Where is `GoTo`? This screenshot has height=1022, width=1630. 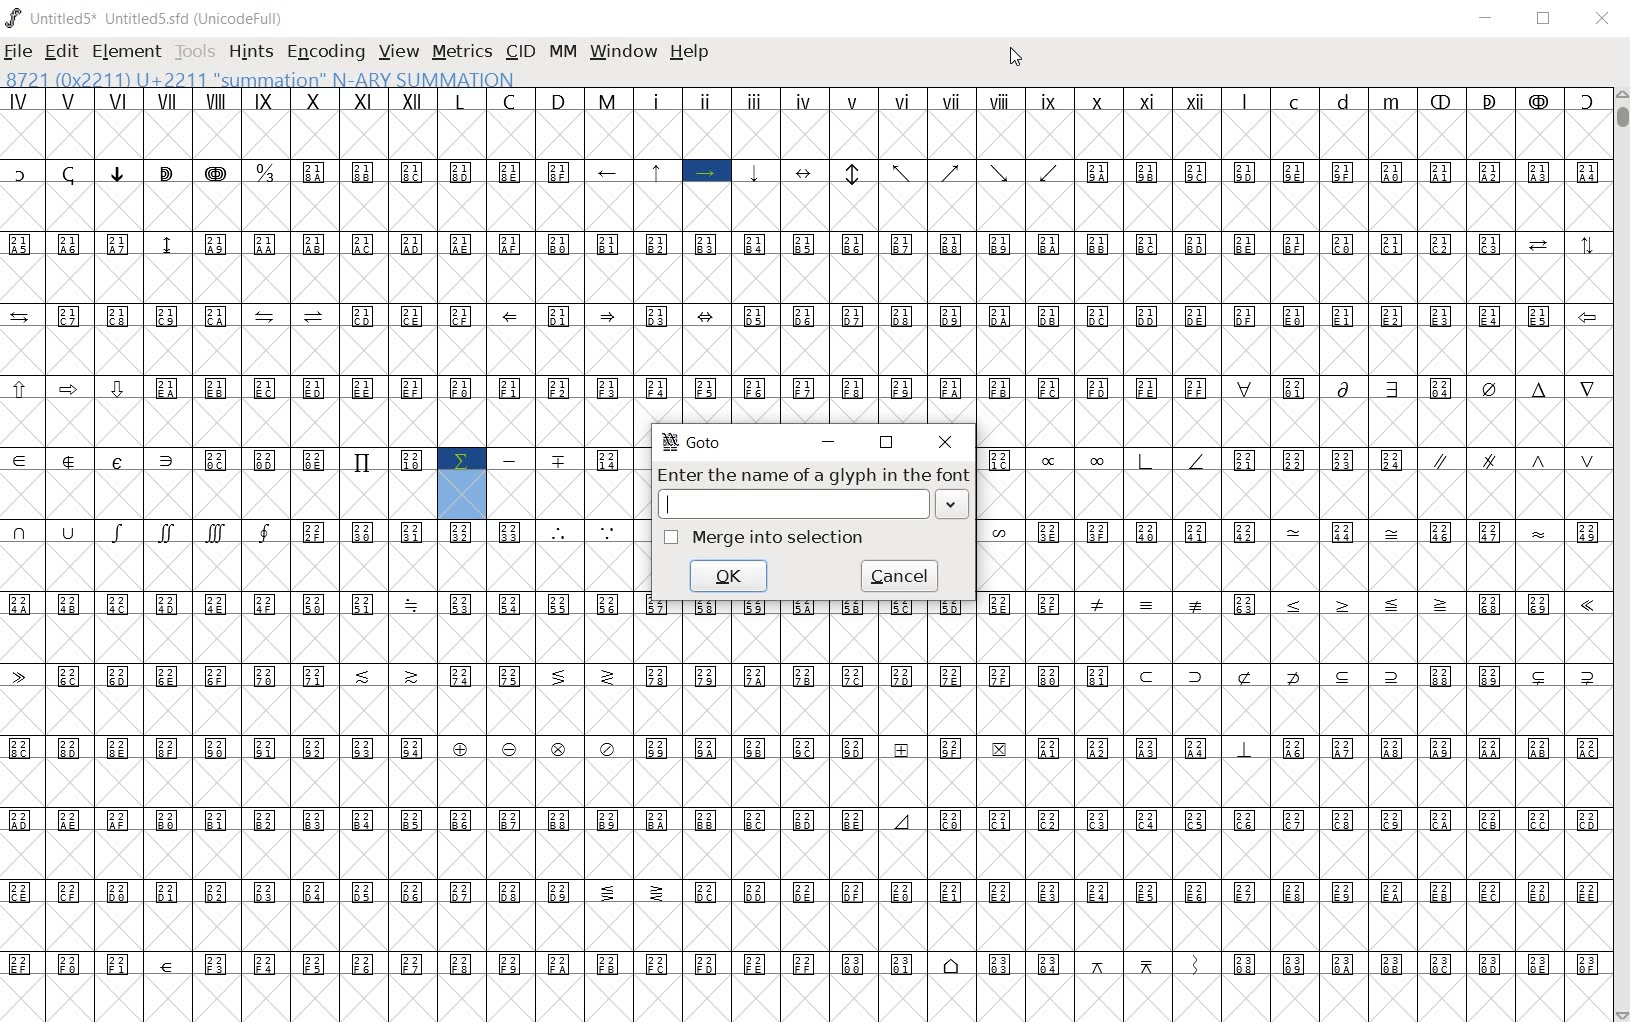 GoTo is located at coordinates (691, 442).